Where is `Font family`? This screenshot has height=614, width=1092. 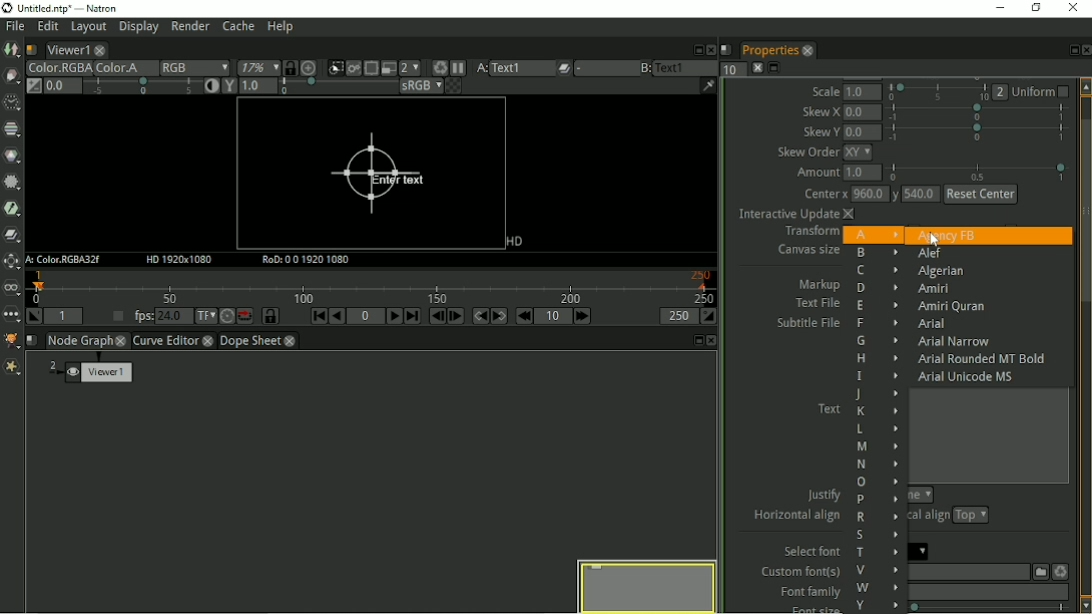 Font family is located at coordinates (806, 592).